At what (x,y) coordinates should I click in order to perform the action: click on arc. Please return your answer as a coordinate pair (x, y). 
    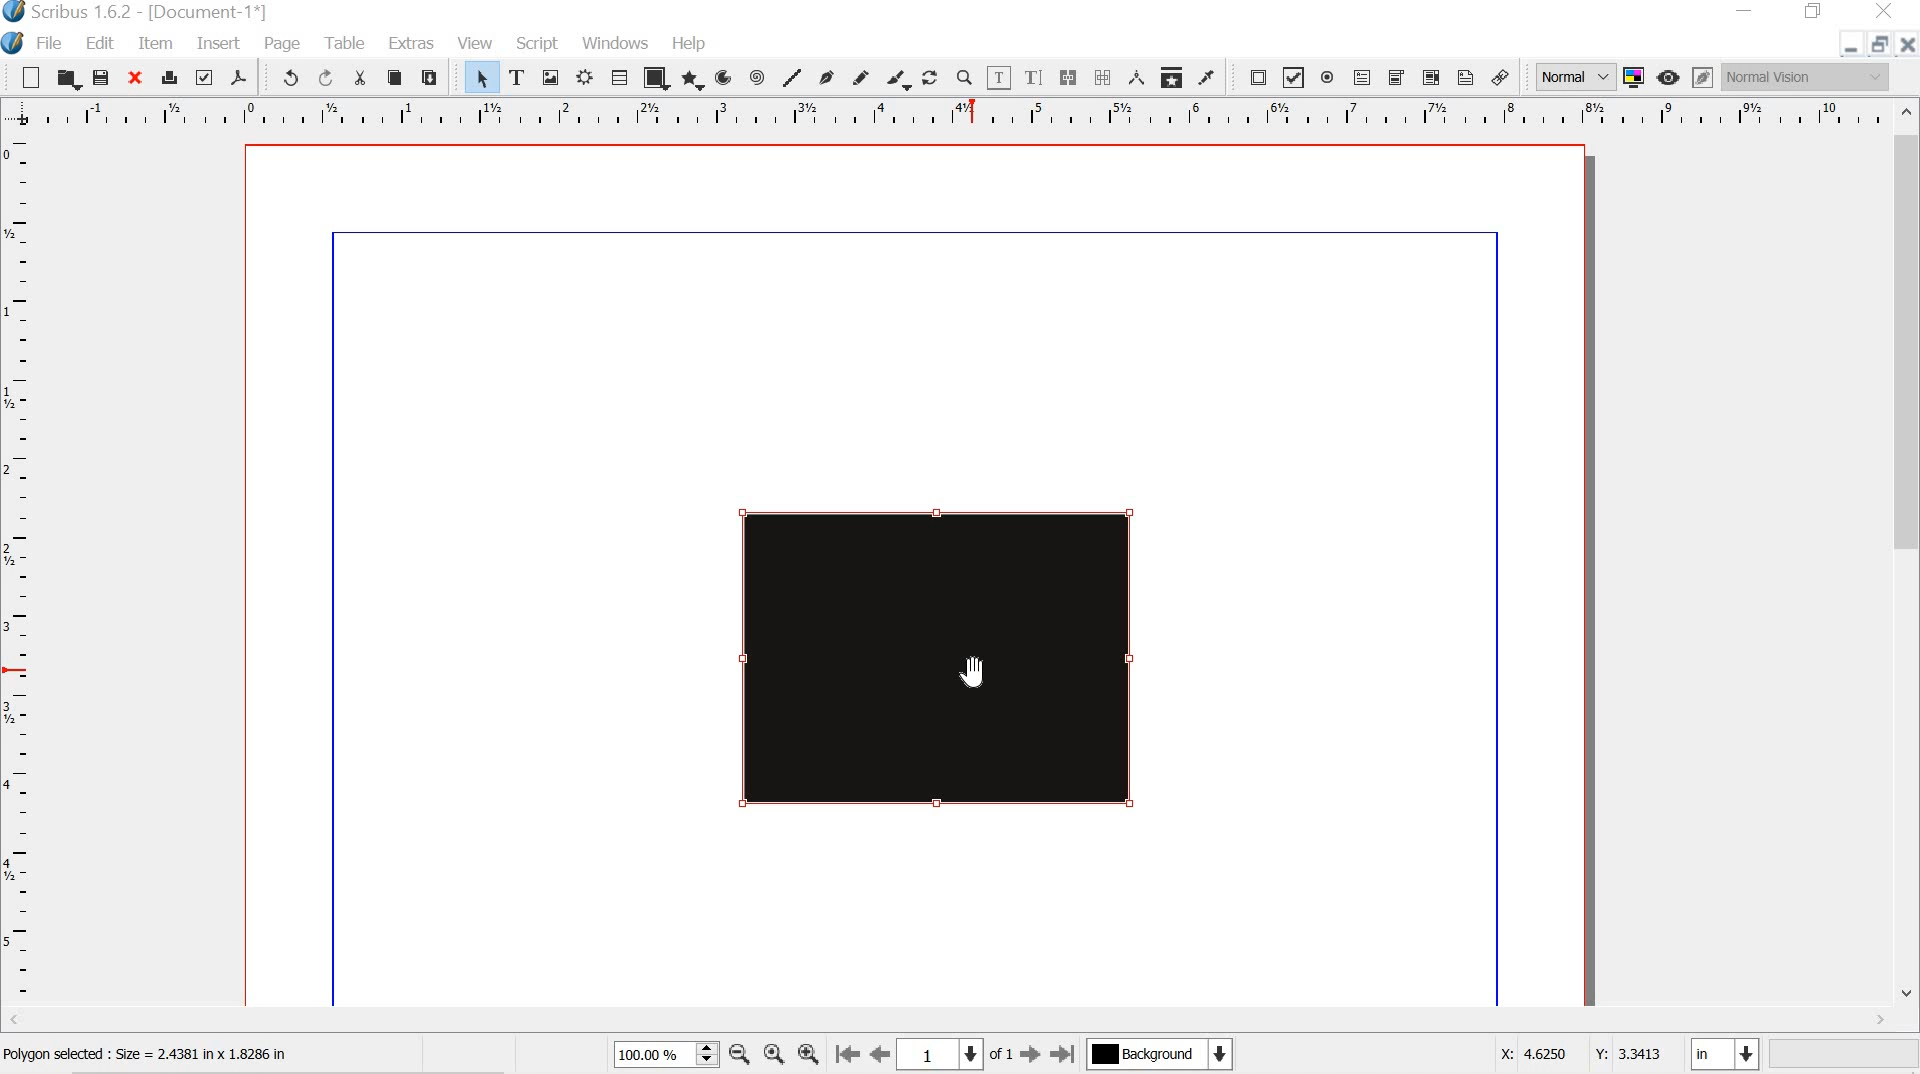
    Looking at the image, I should click on (725, 78).